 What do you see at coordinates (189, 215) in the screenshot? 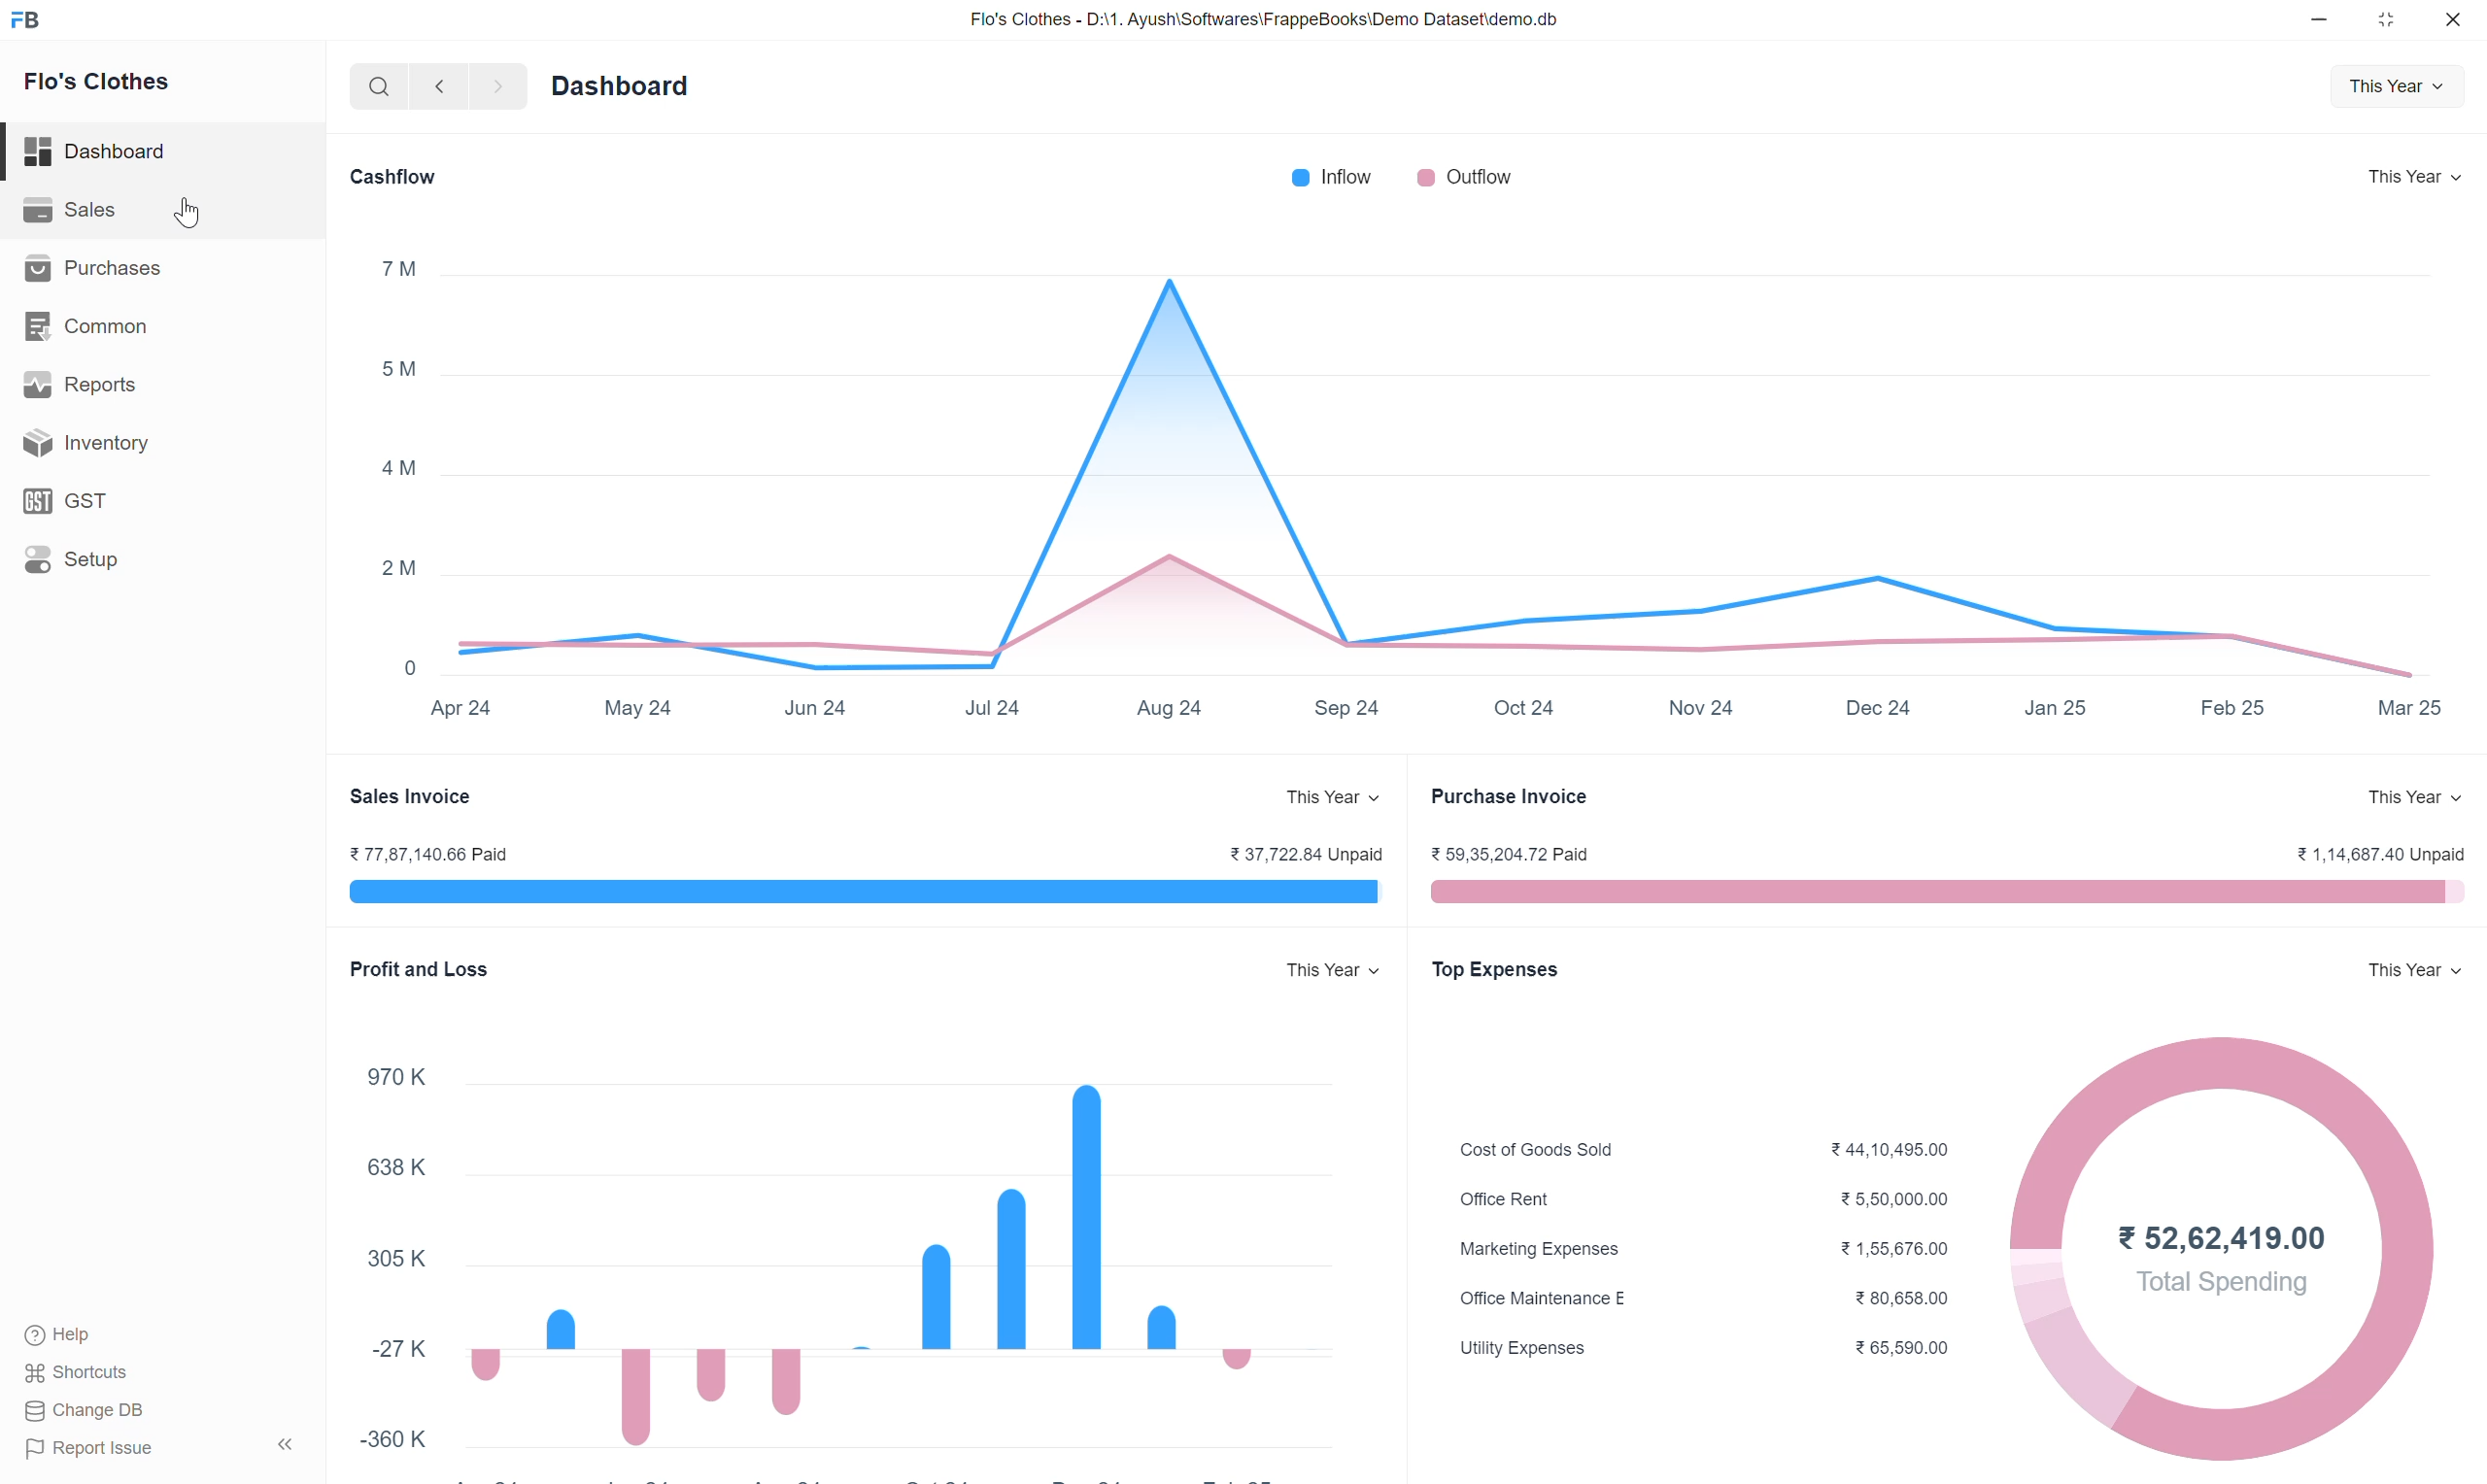
I see `cursor` at bounding box center [189, 215].